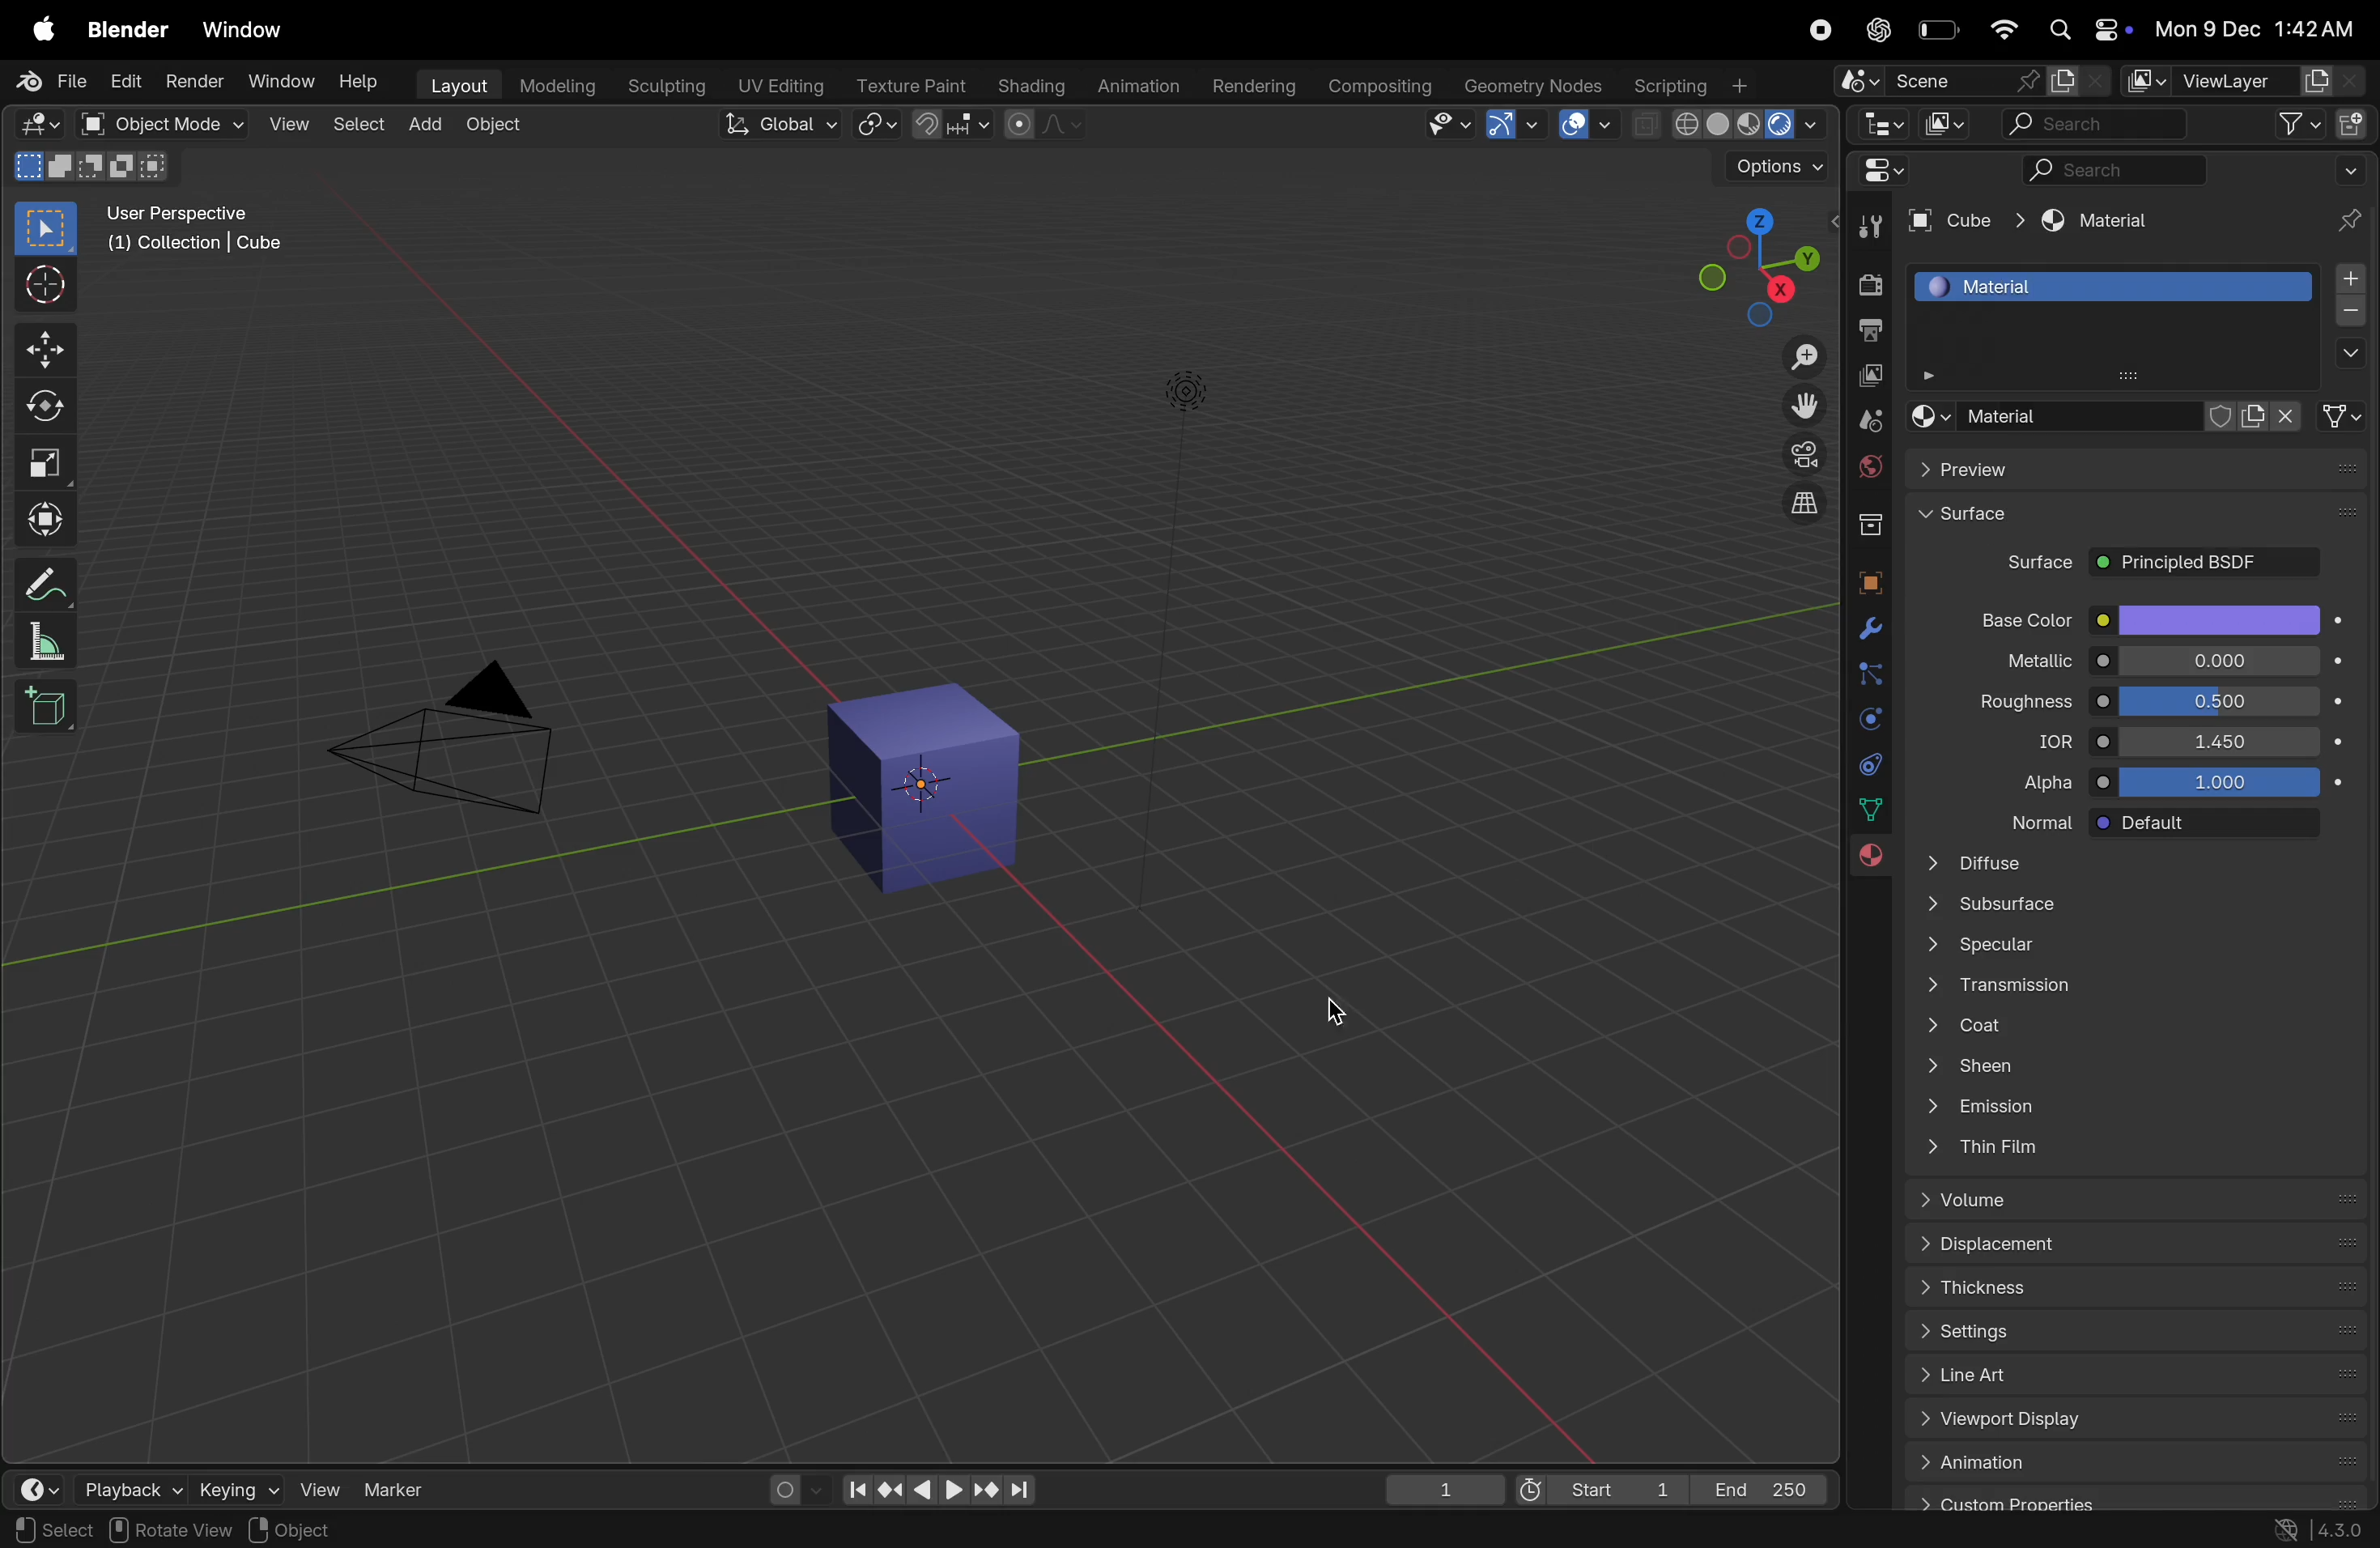 Image resolution: width=2380 pixels, height=1548 pixels. Describe the element at coordinates (2221, 620) in the screenshot. I see `color options` at that location.